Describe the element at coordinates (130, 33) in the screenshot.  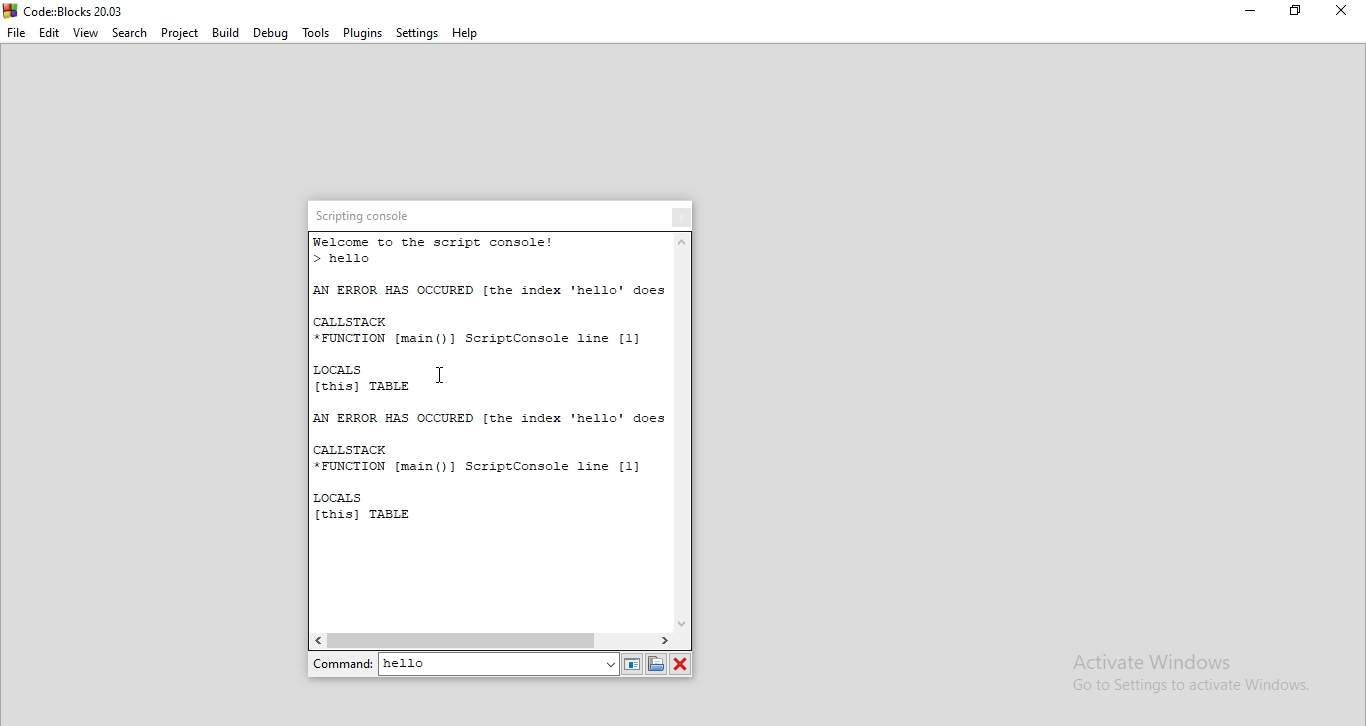
I see `Search ` at that location.